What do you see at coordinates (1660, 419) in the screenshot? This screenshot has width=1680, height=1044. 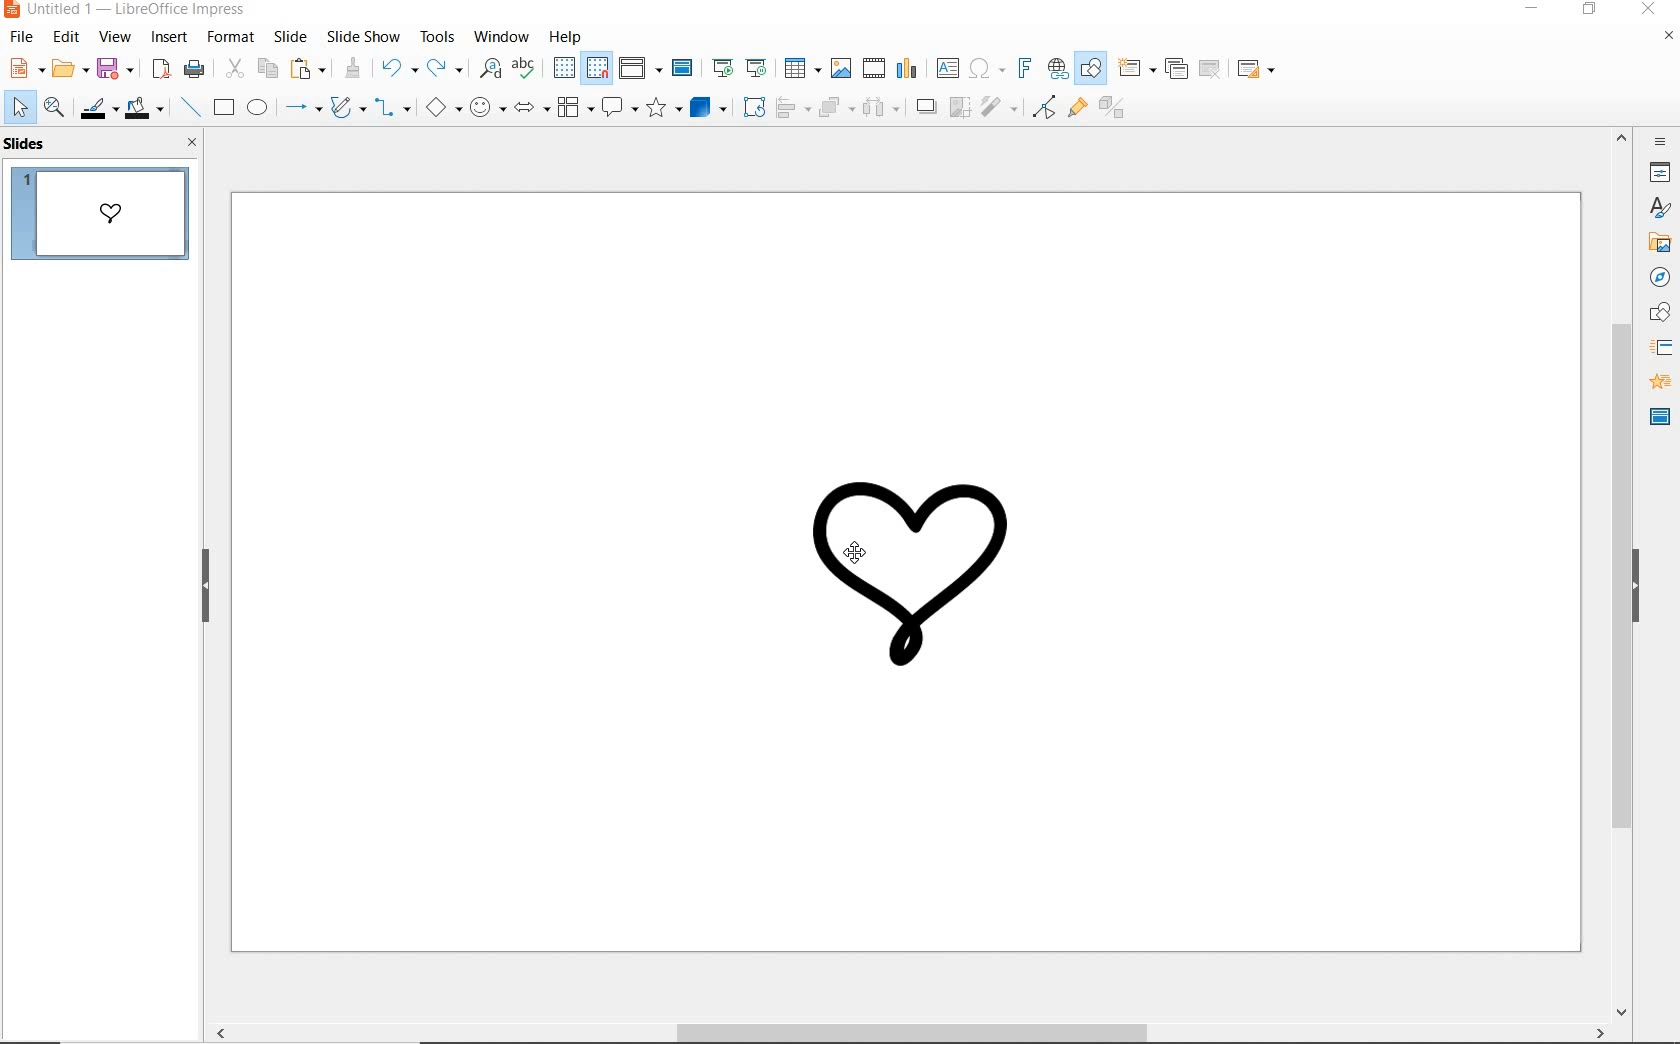 I see `MASTER SLIDE` at bounding box center [1660, 419].